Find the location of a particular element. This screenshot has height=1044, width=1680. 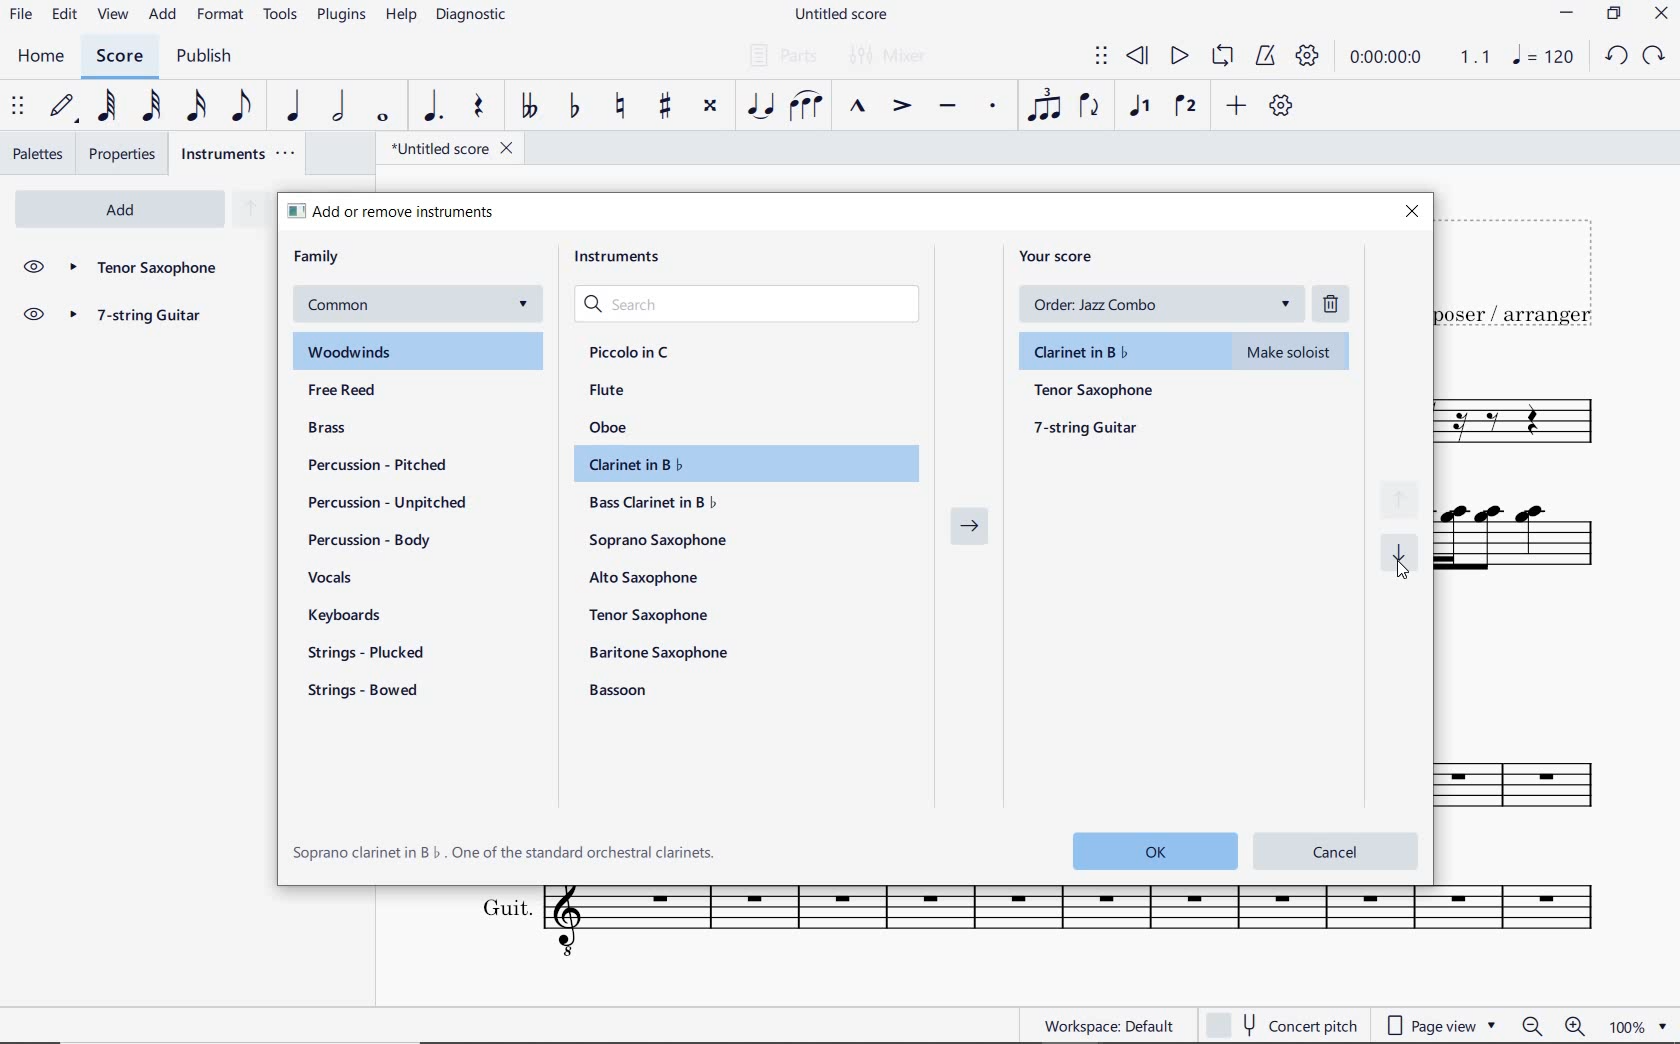

percussion - body is located at coordinates (369, 540).